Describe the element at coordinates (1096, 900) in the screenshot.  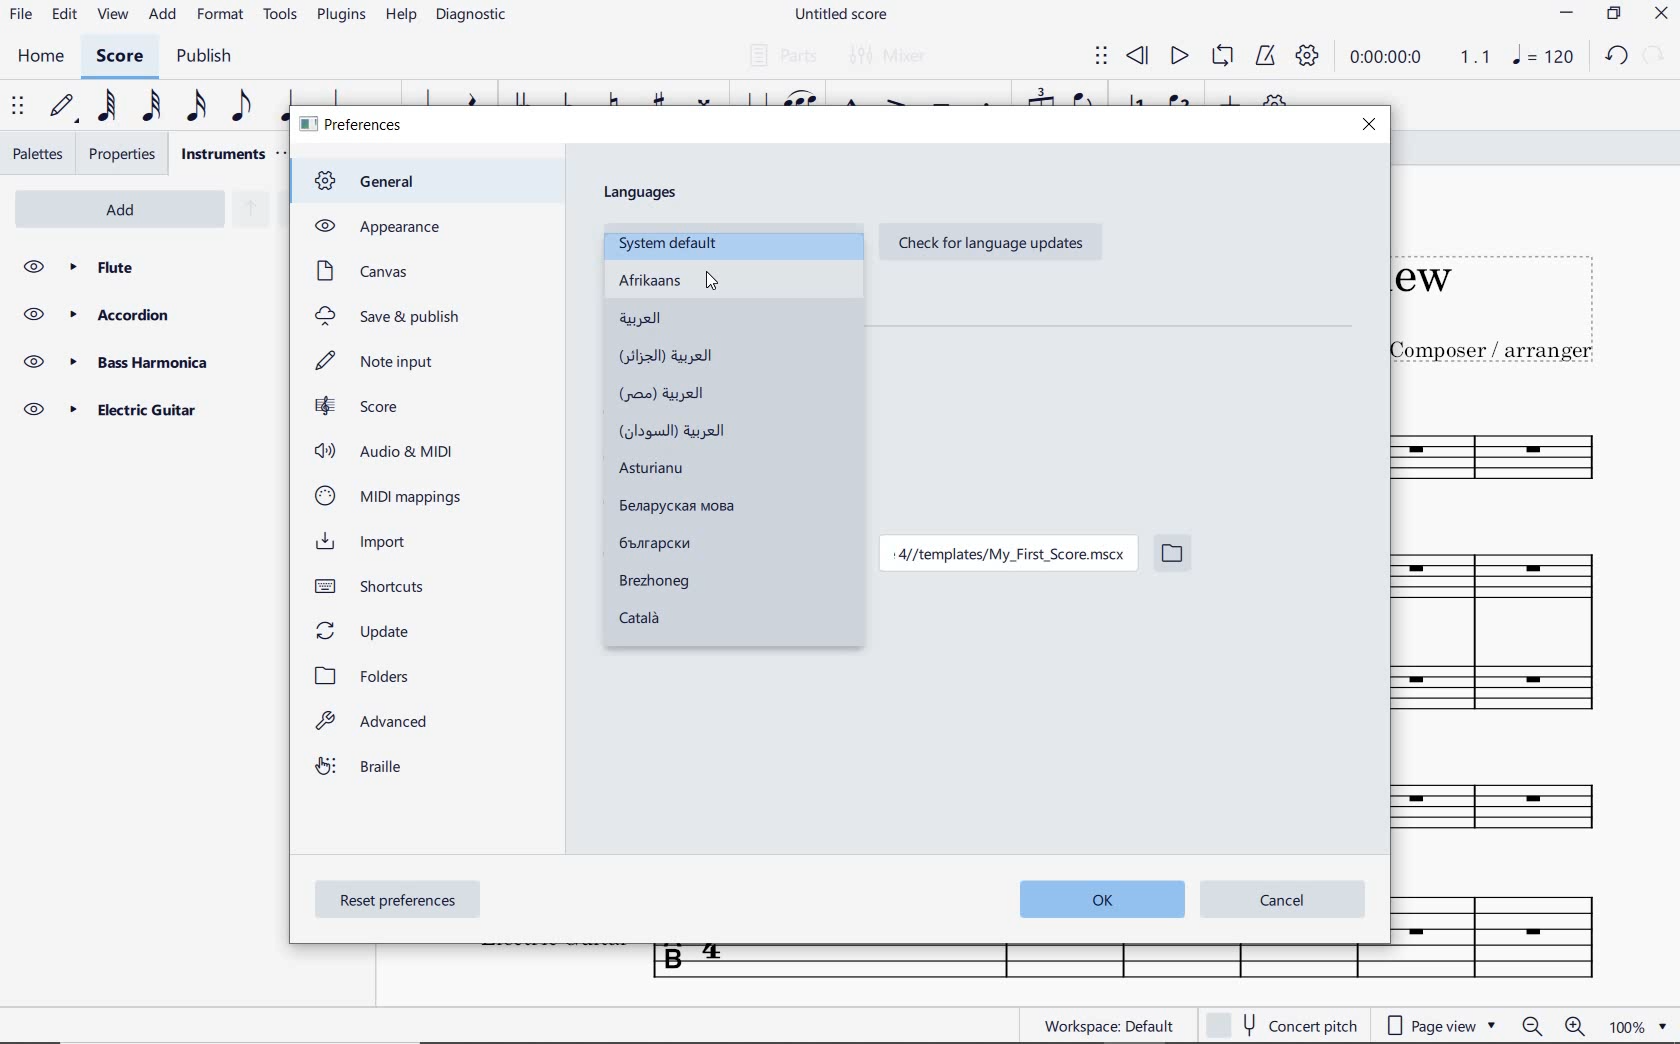
I see `ok` at that location.